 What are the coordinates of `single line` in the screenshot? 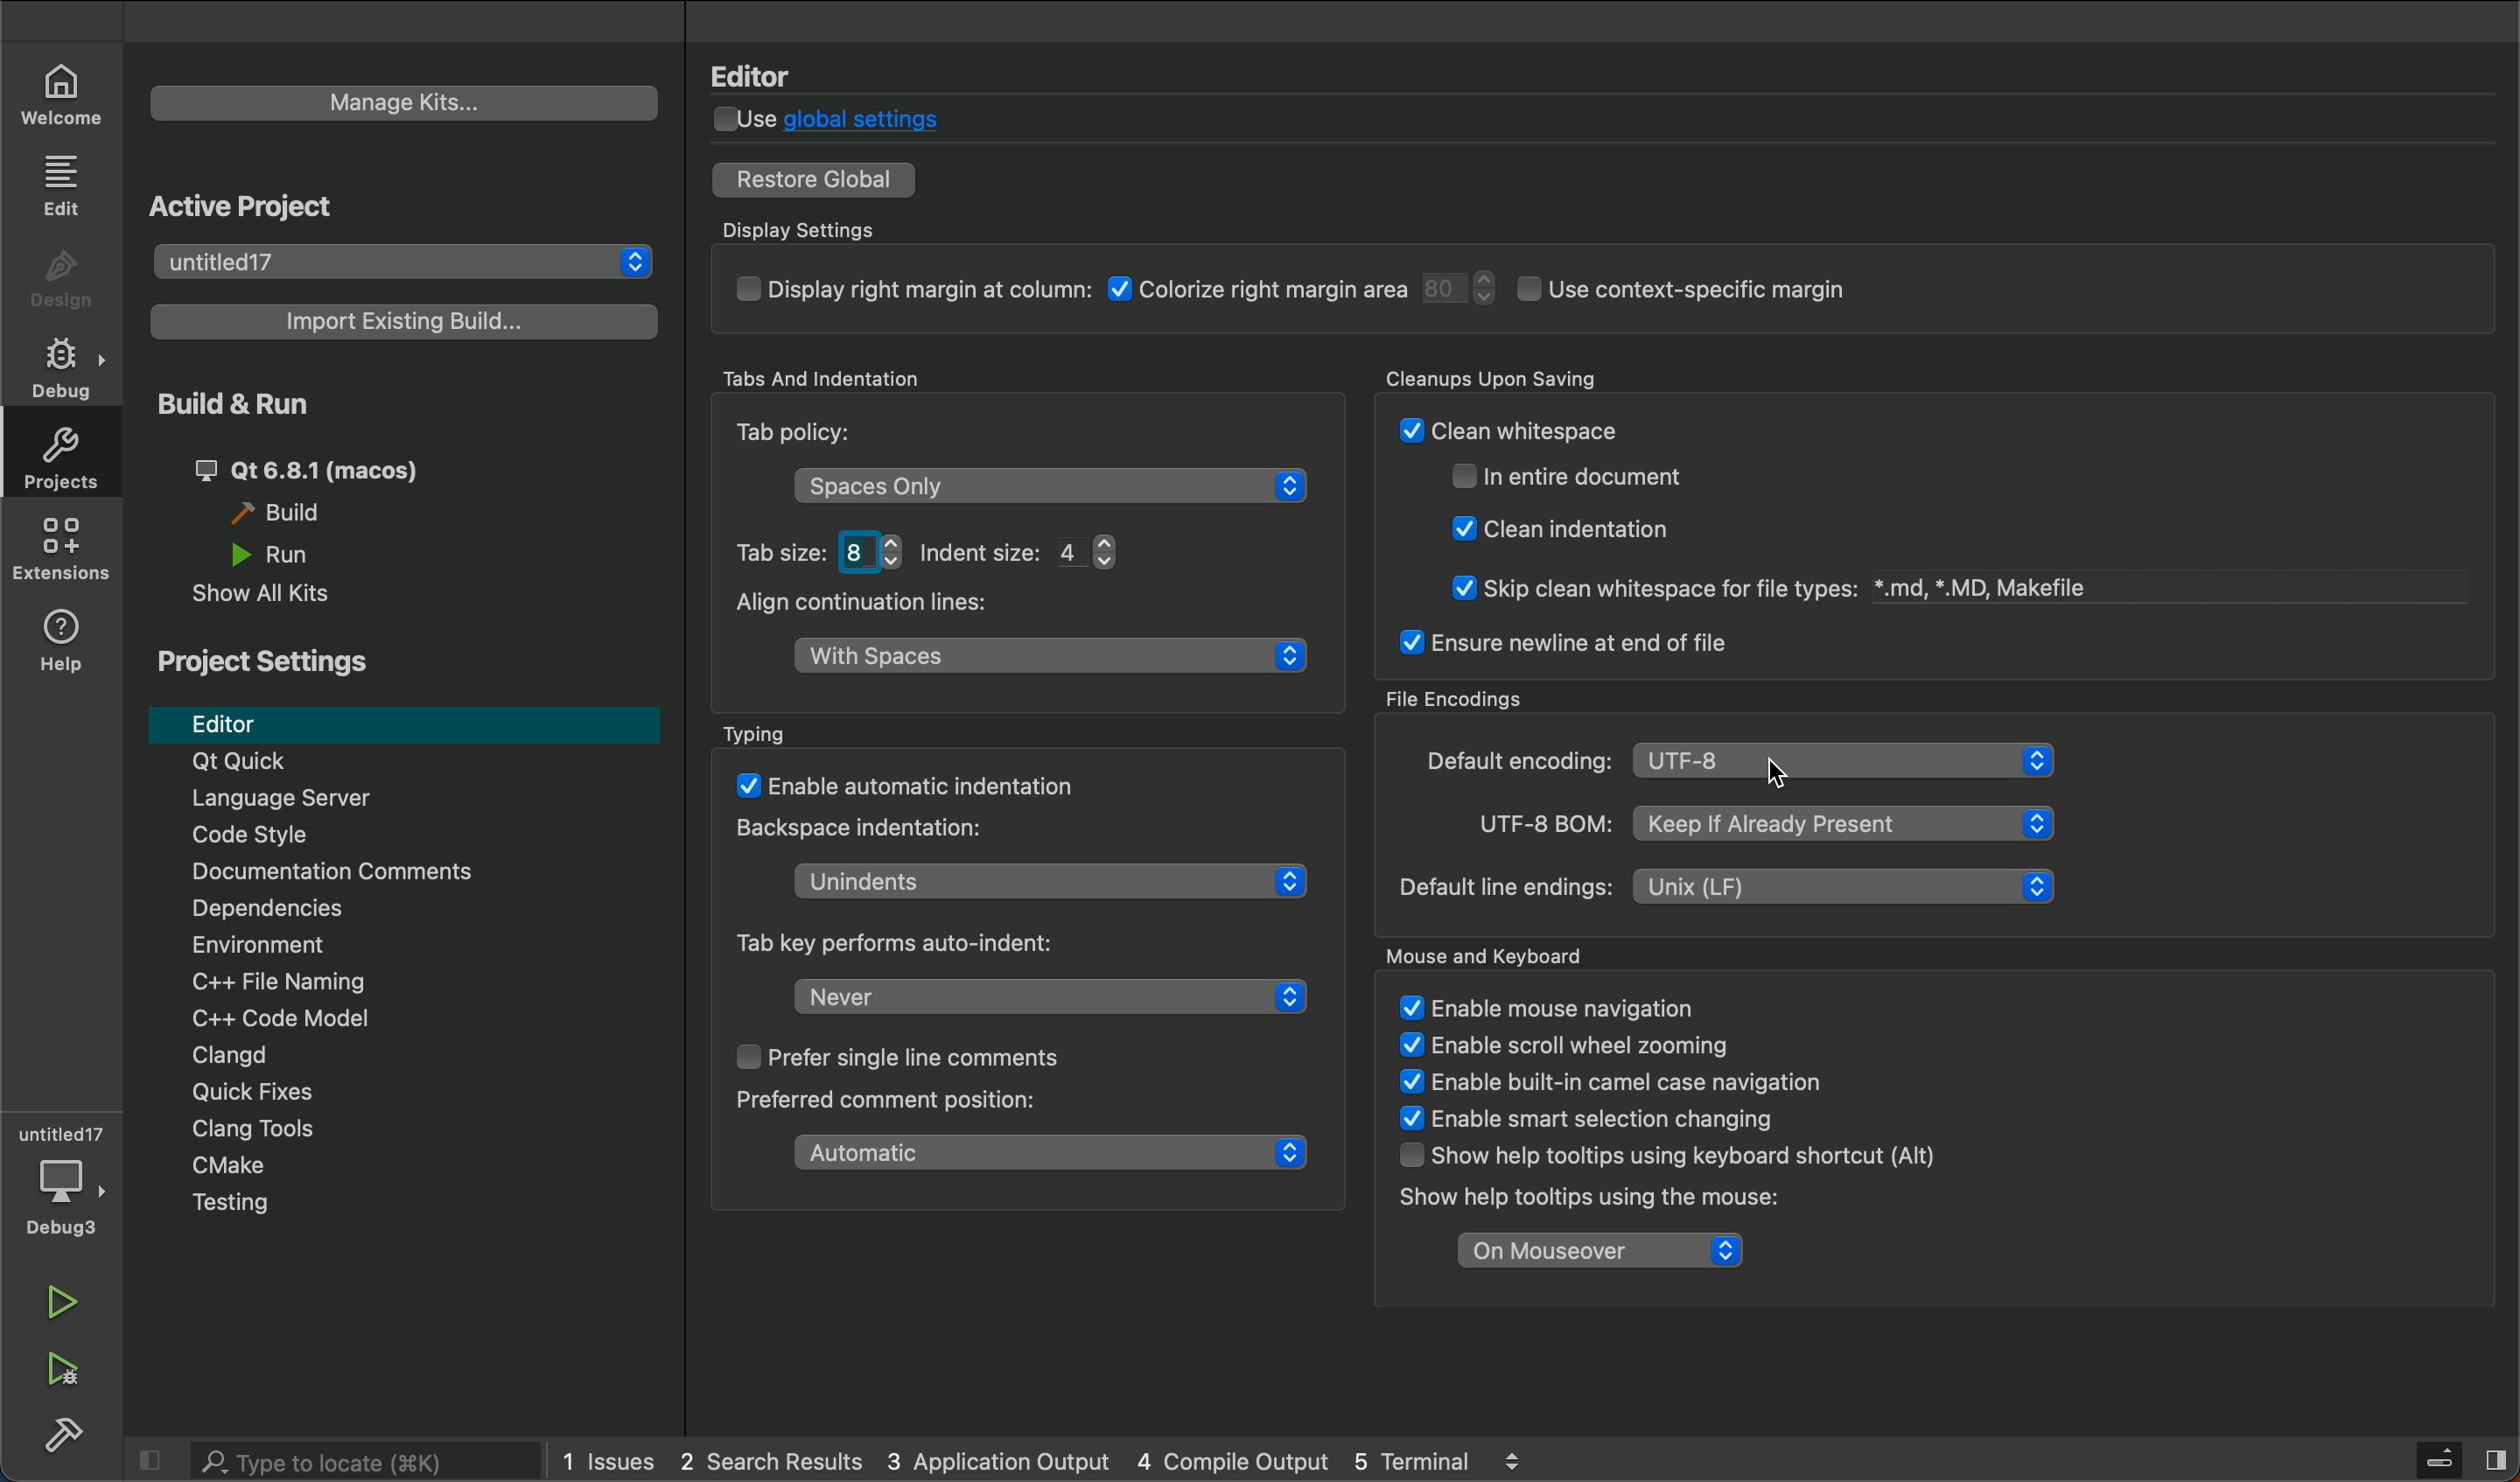 It's located at (928, 1059).